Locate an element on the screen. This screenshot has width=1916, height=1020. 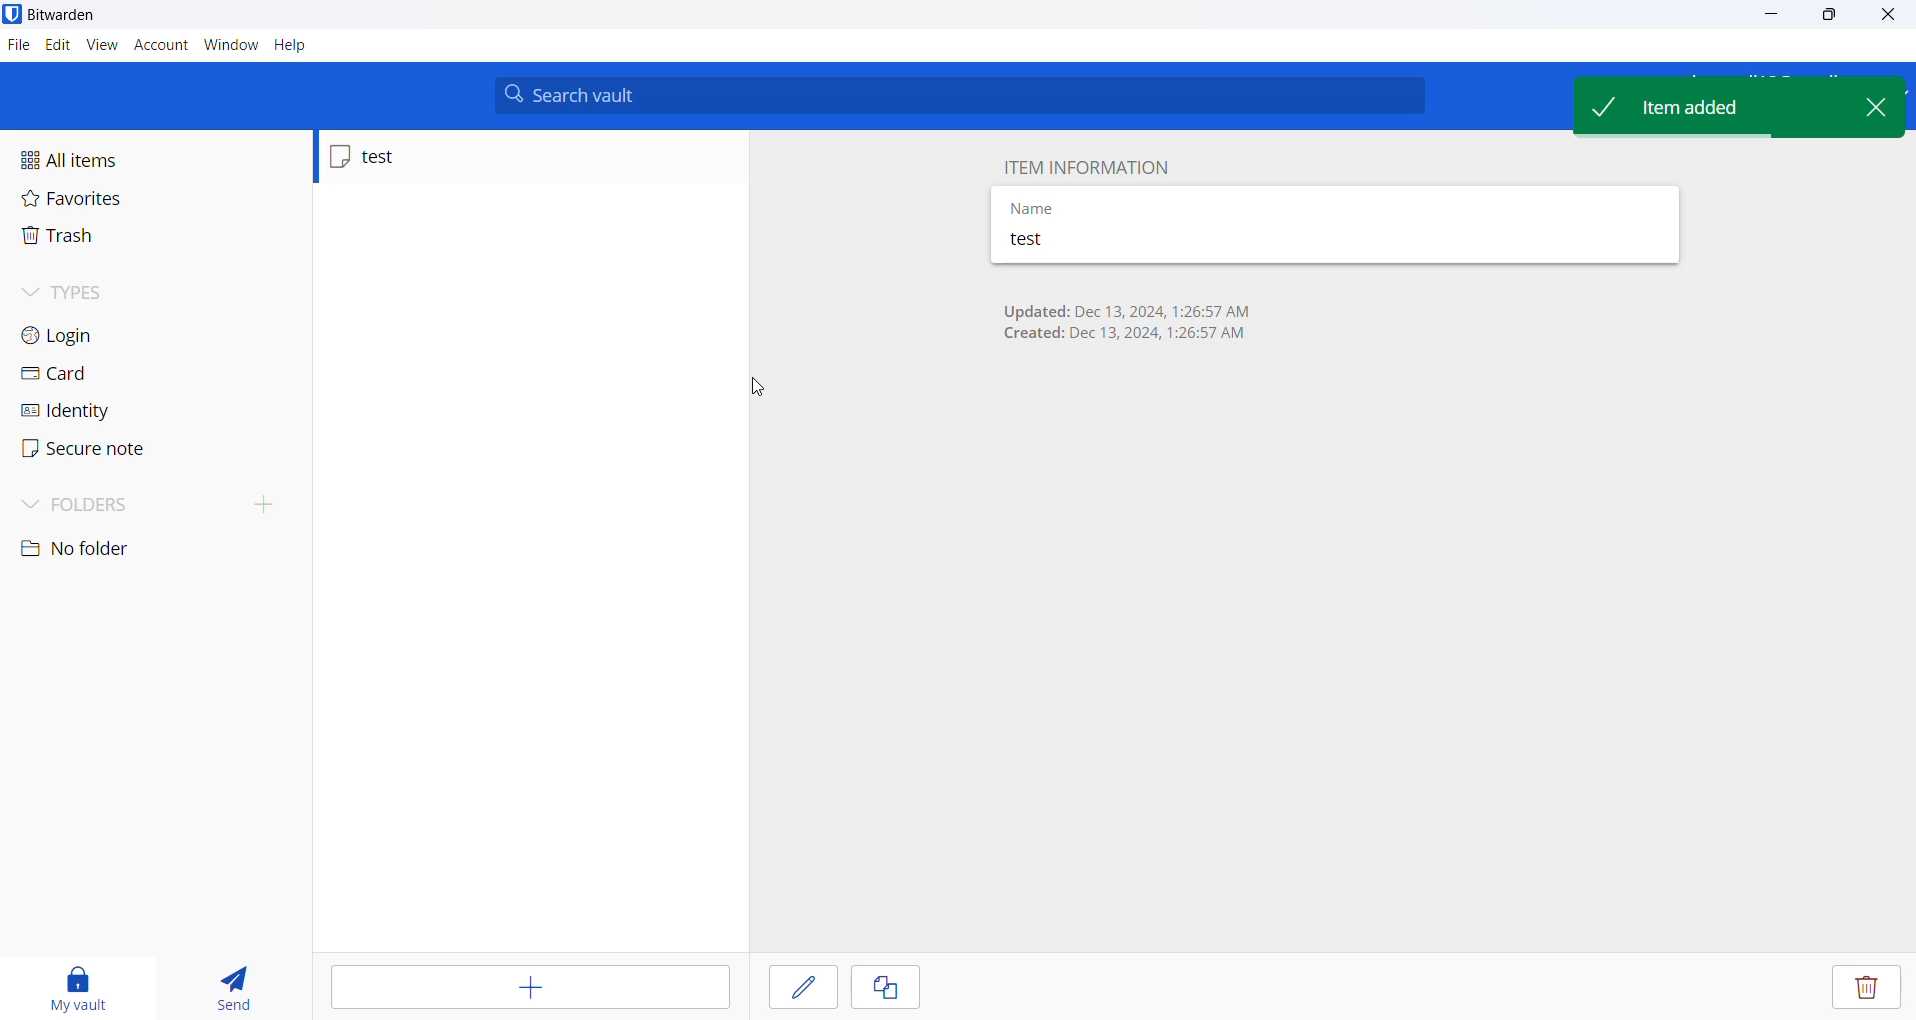
help is located at coordinates (292, 45).